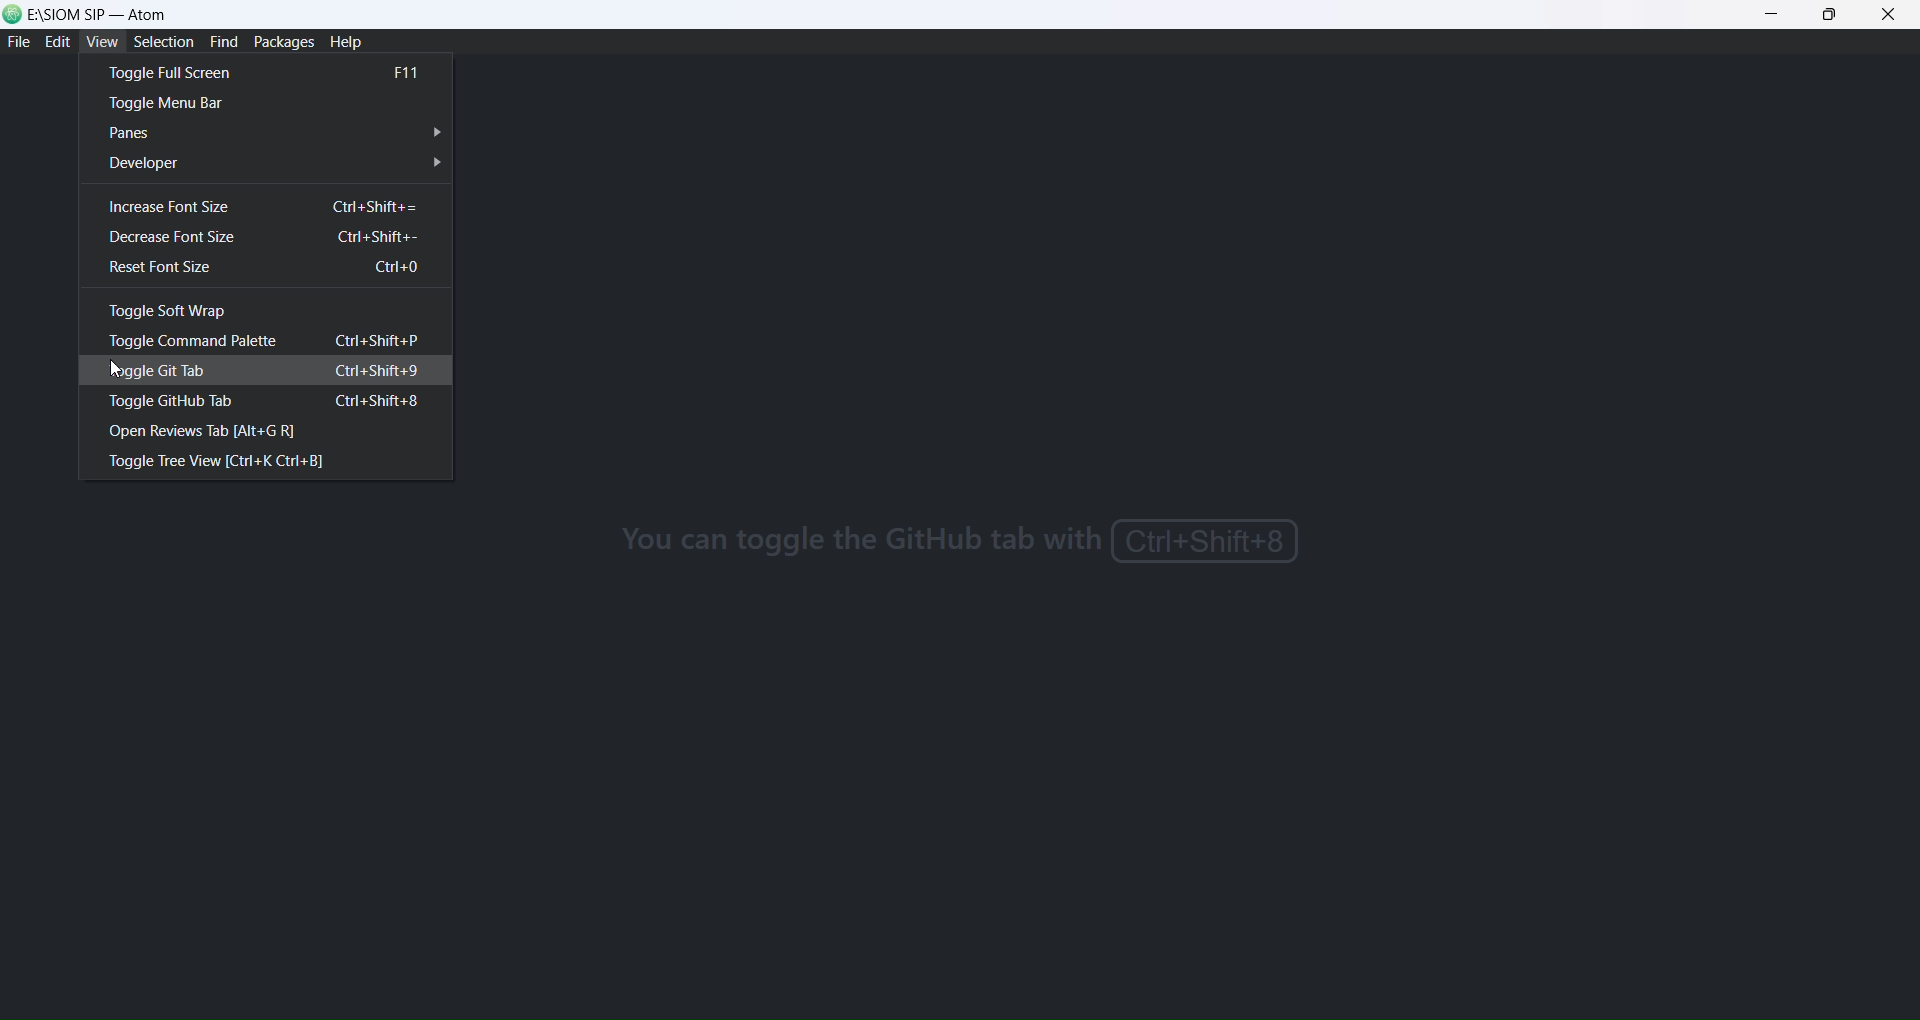 This screenshot has height=1020, width=1920. What do you see at coordinates (103, 45) in the screenshot?
I see `view` at bounding box center [103, 45].